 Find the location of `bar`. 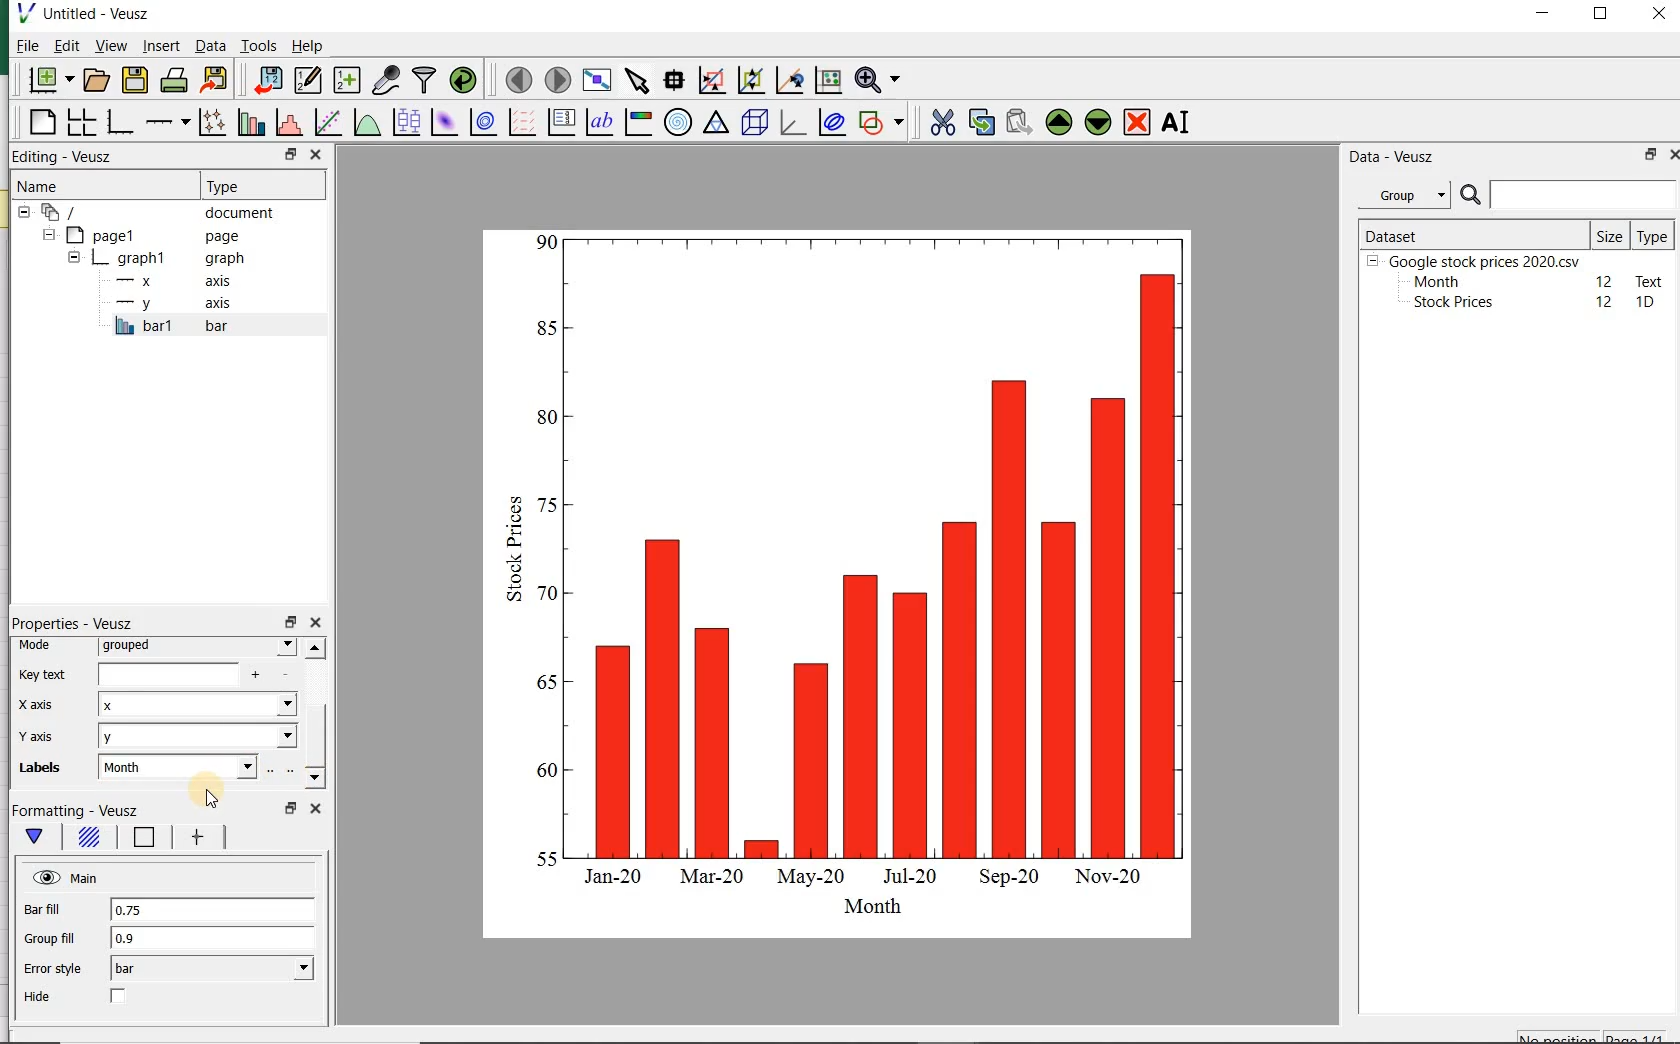

bar is located at coordinates (210, 969).